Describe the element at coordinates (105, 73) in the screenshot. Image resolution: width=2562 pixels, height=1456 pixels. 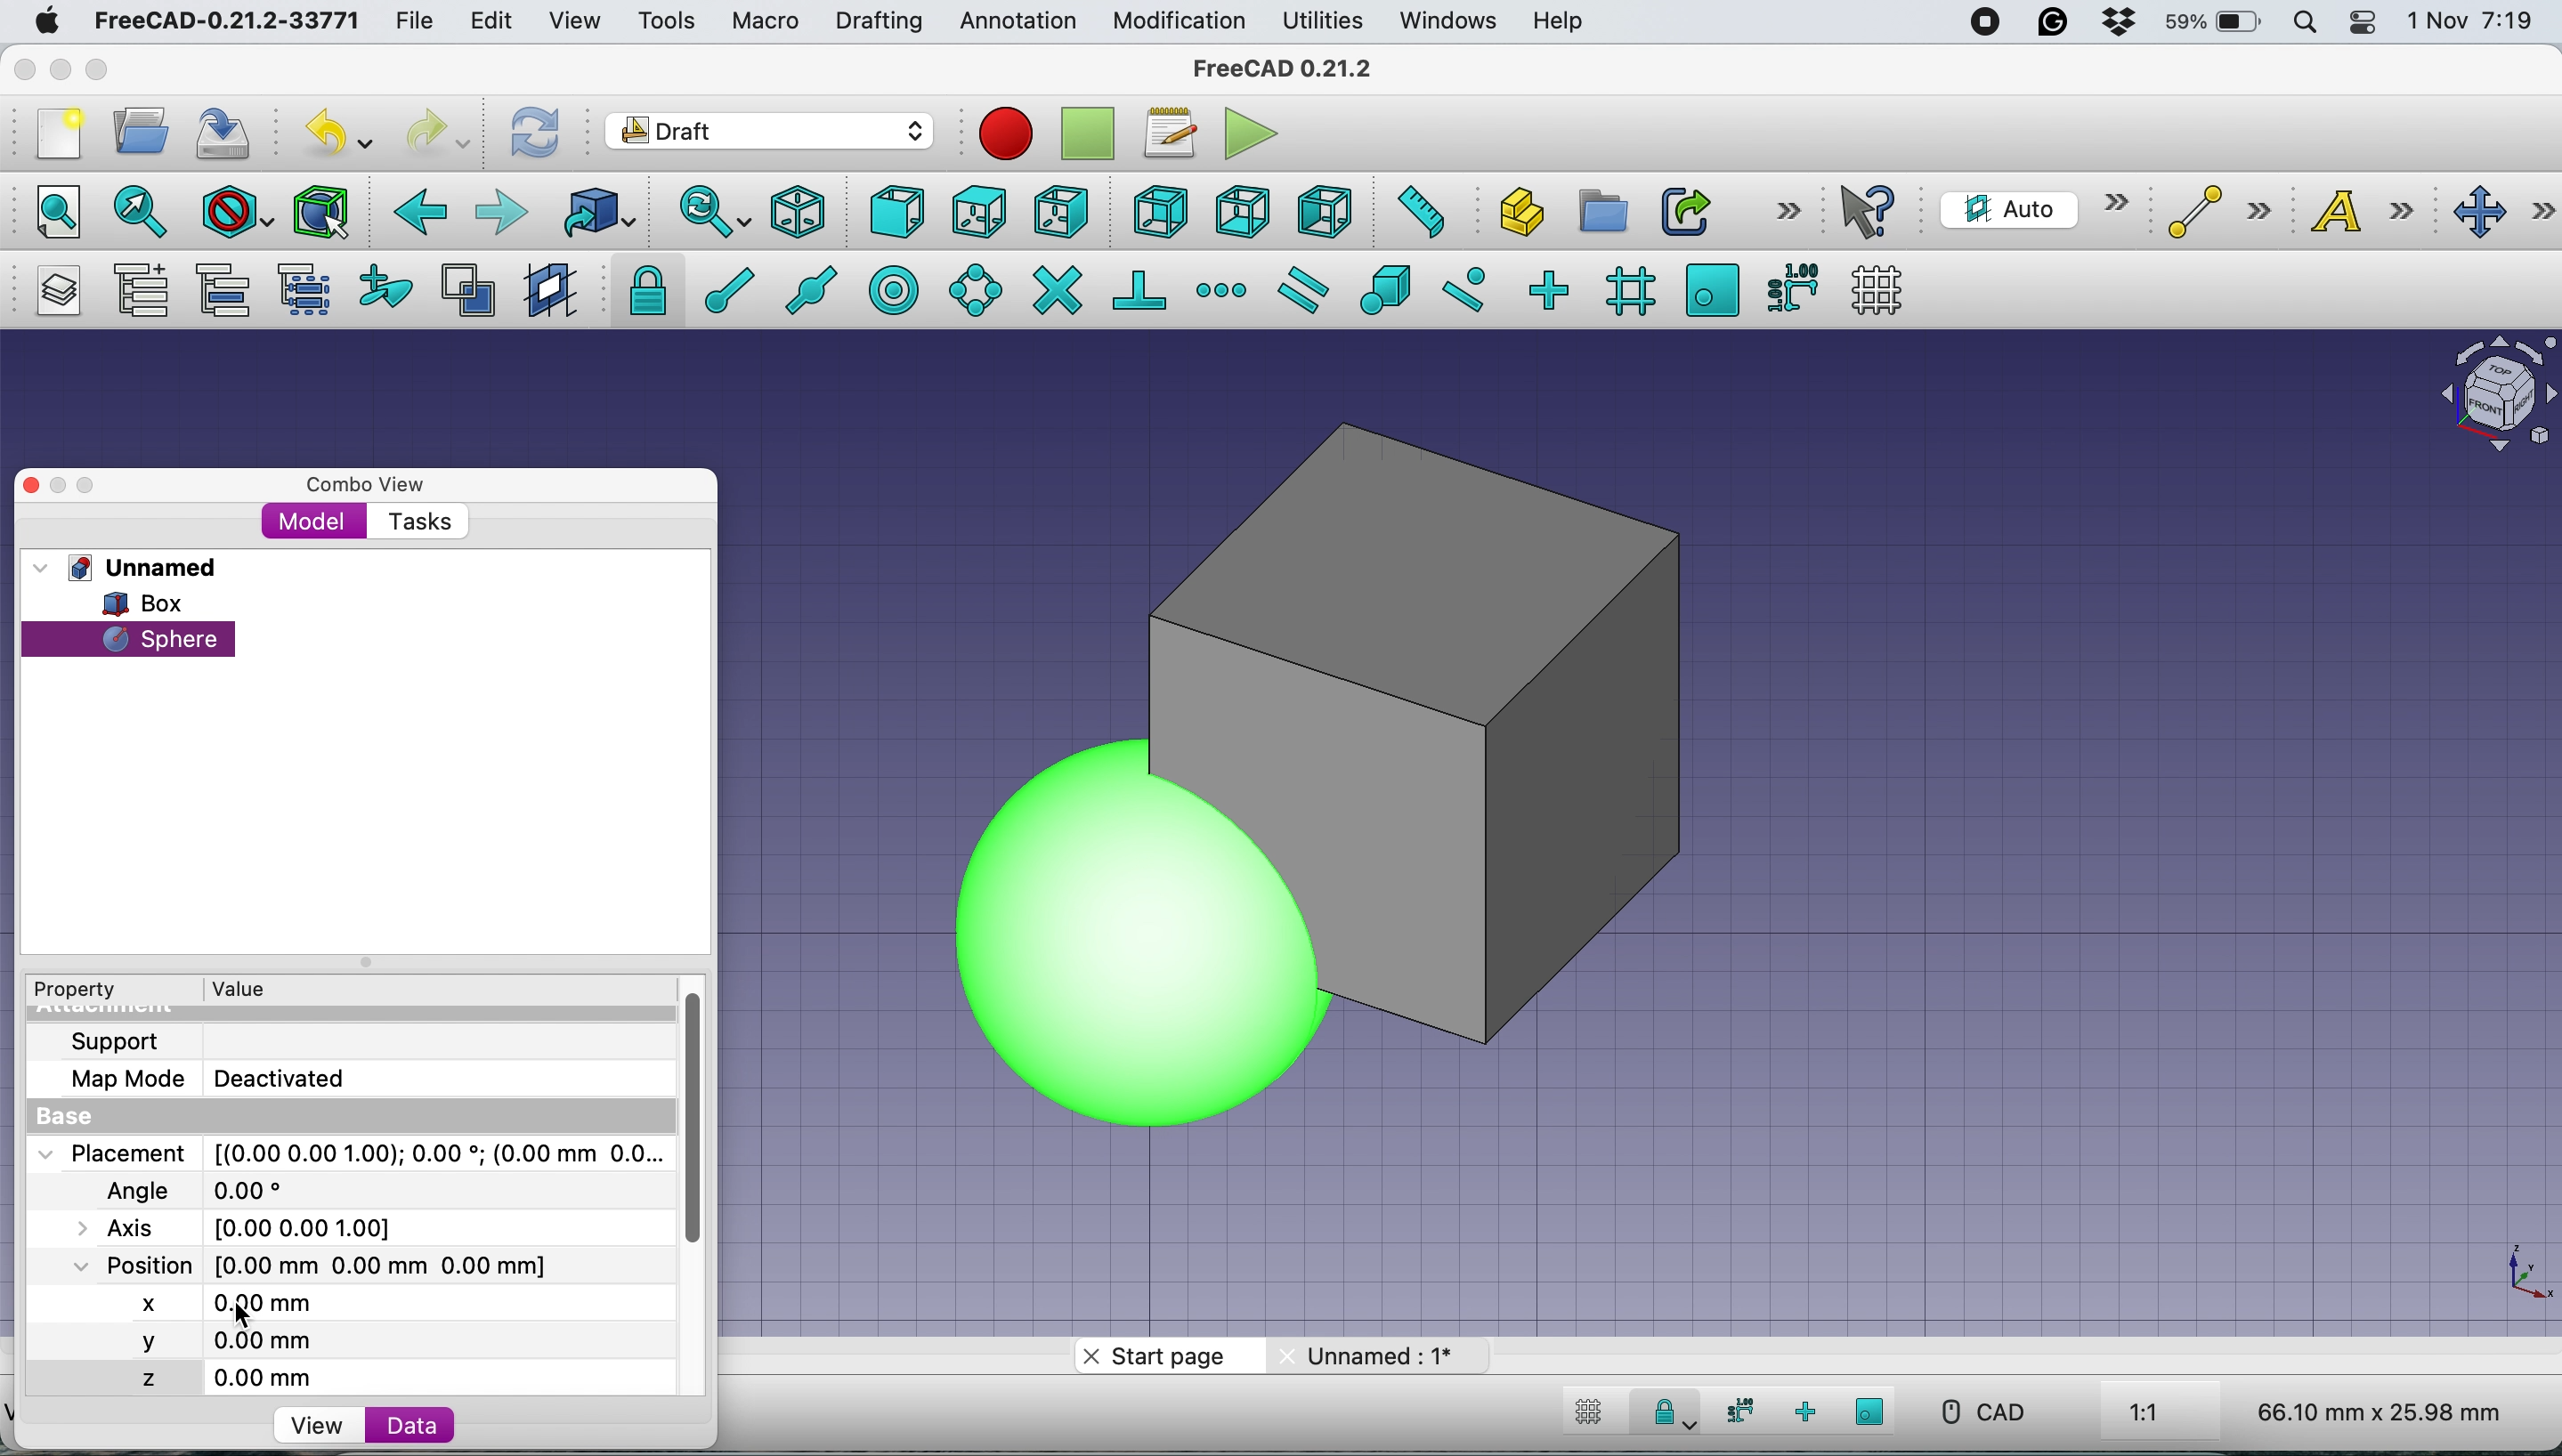
I see `maximise` at that location.